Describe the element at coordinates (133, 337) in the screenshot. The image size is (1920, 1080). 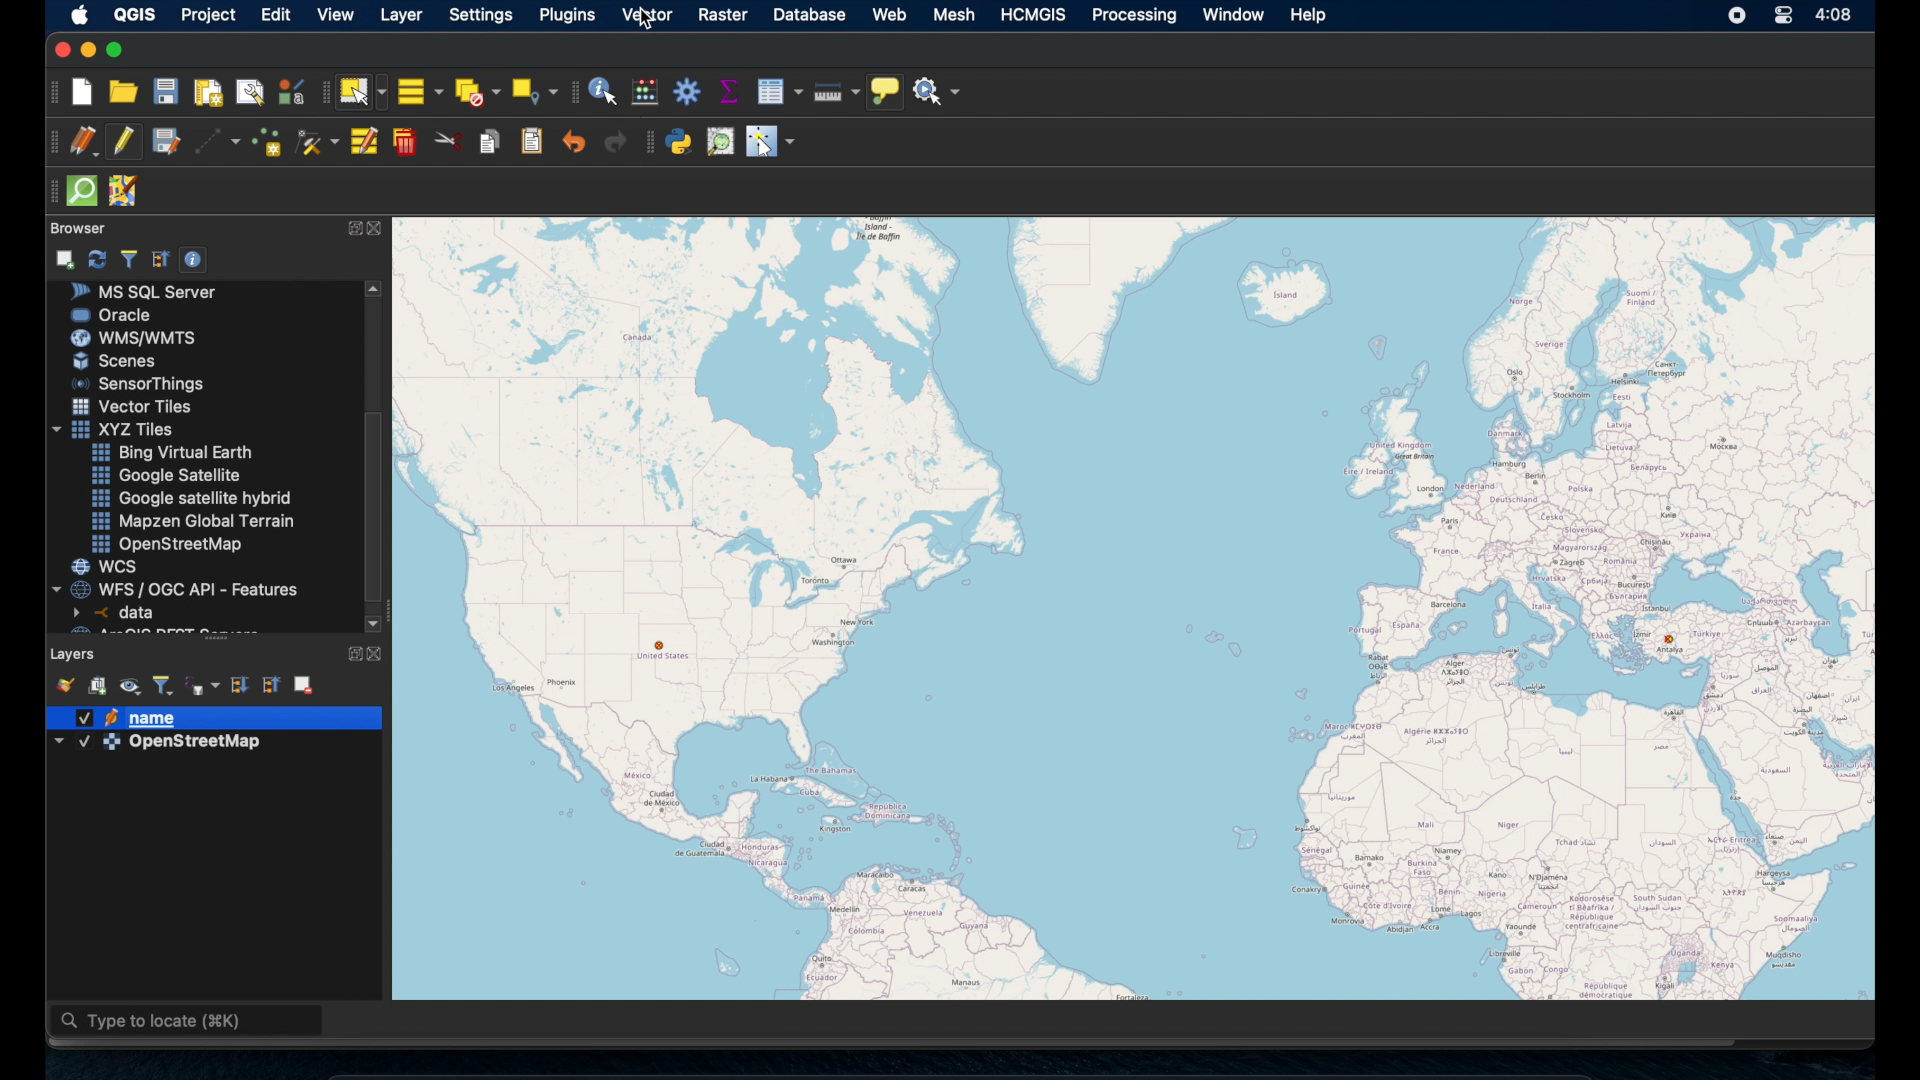
I see `wms/wmts` at that location.